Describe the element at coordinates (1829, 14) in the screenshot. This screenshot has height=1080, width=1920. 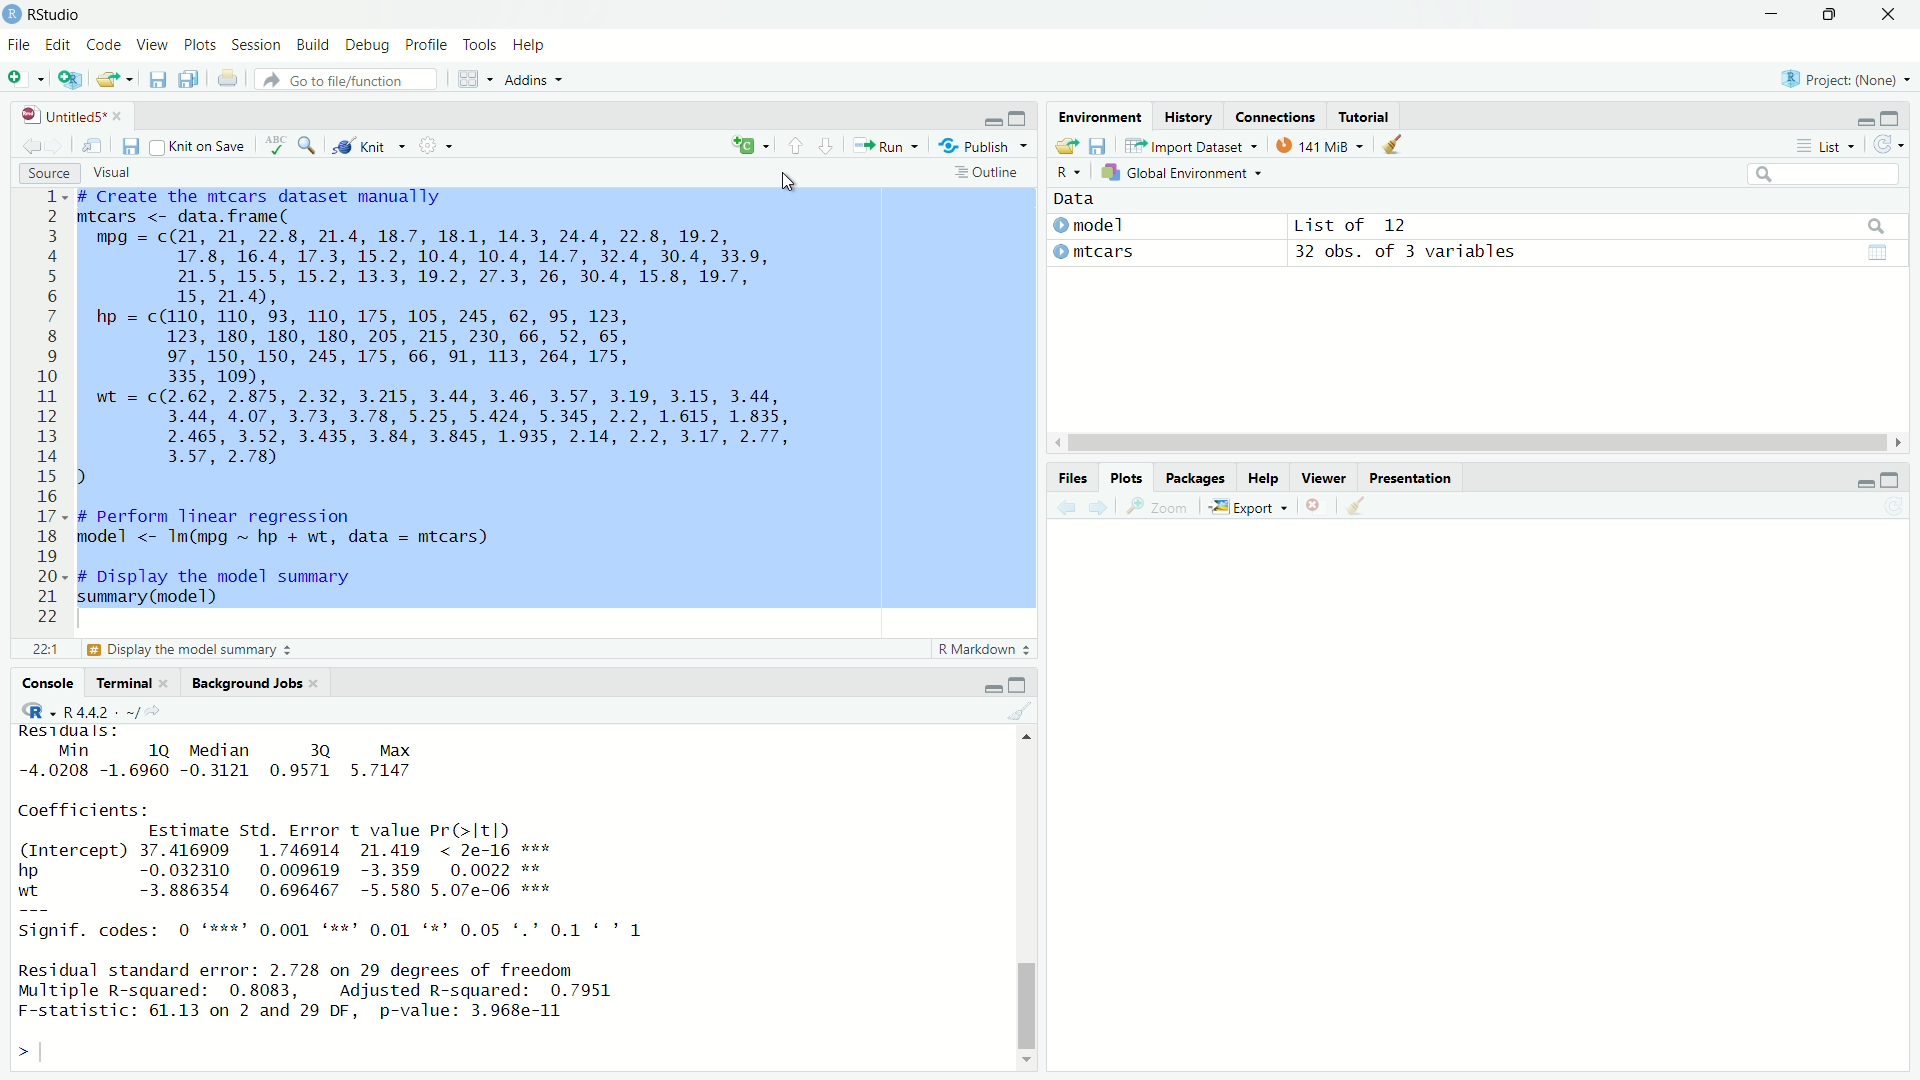
I see `maximize` at that location.